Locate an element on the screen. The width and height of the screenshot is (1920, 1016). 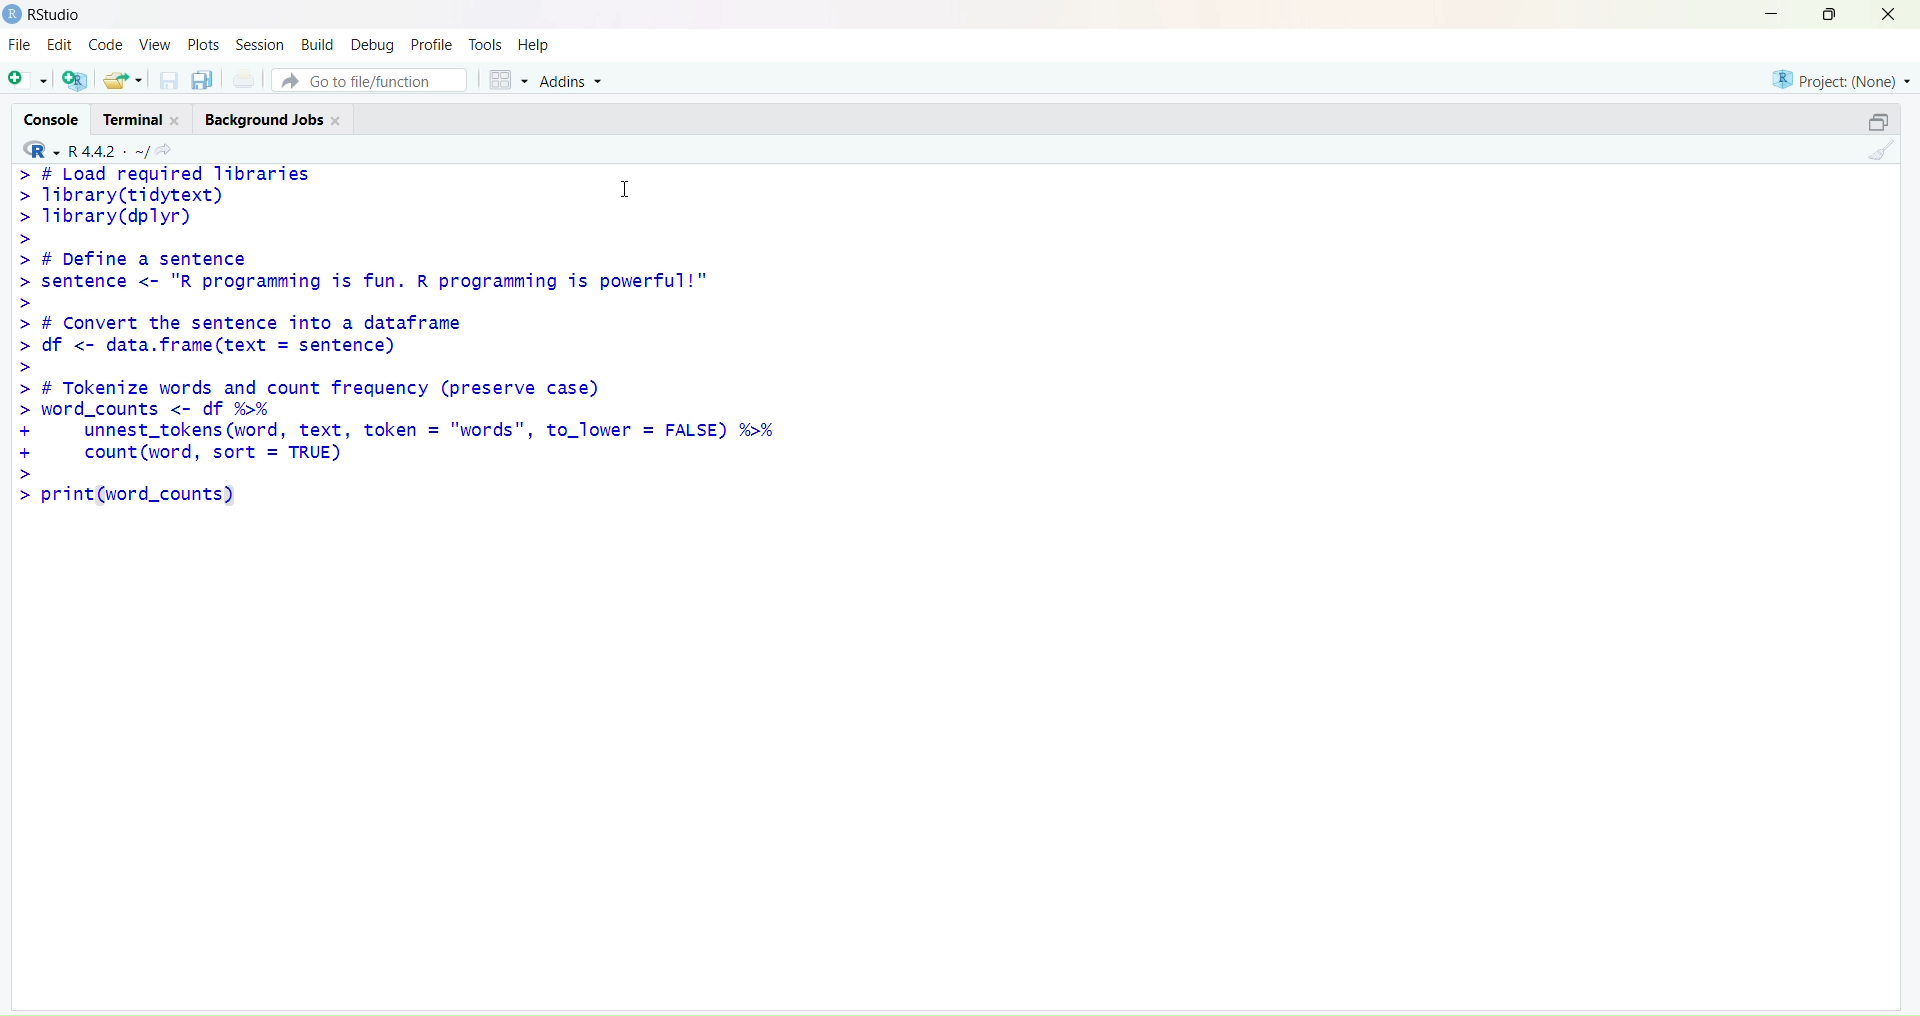
close is located at coordinates (1889, 15).